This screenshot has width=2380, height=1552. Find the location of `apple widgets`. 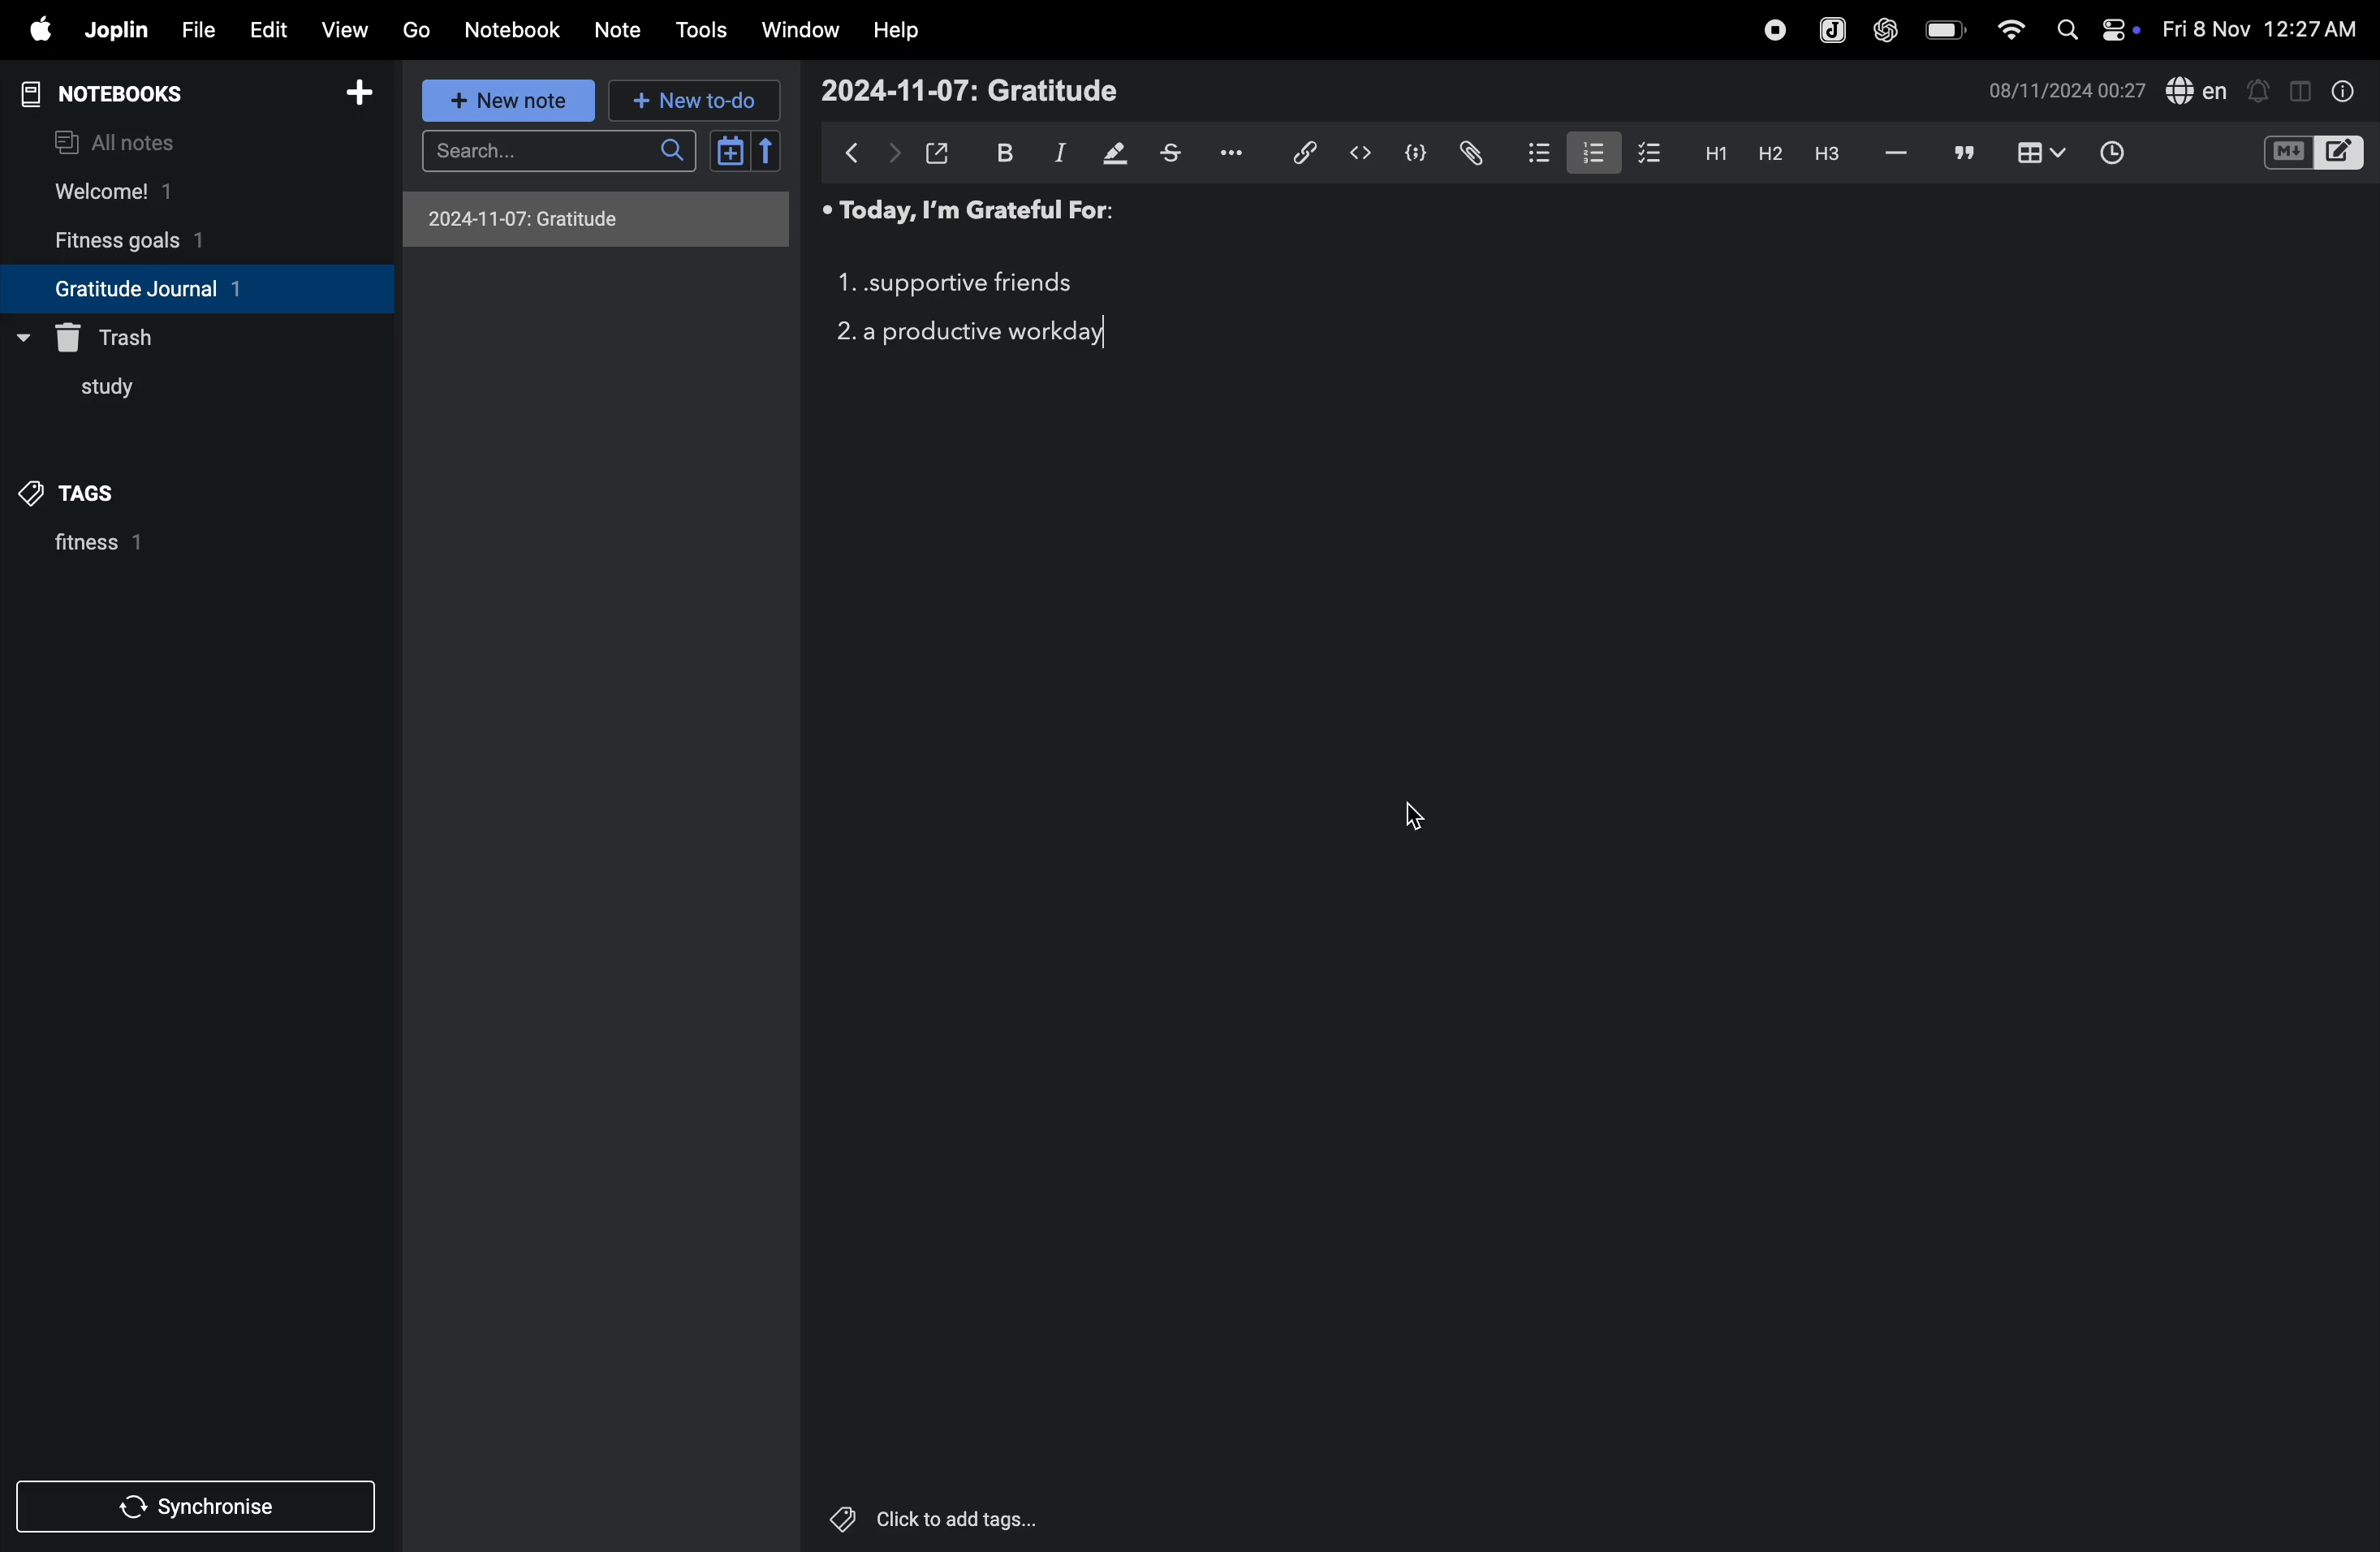

apple widgets is located at coordinates (2096, 30).